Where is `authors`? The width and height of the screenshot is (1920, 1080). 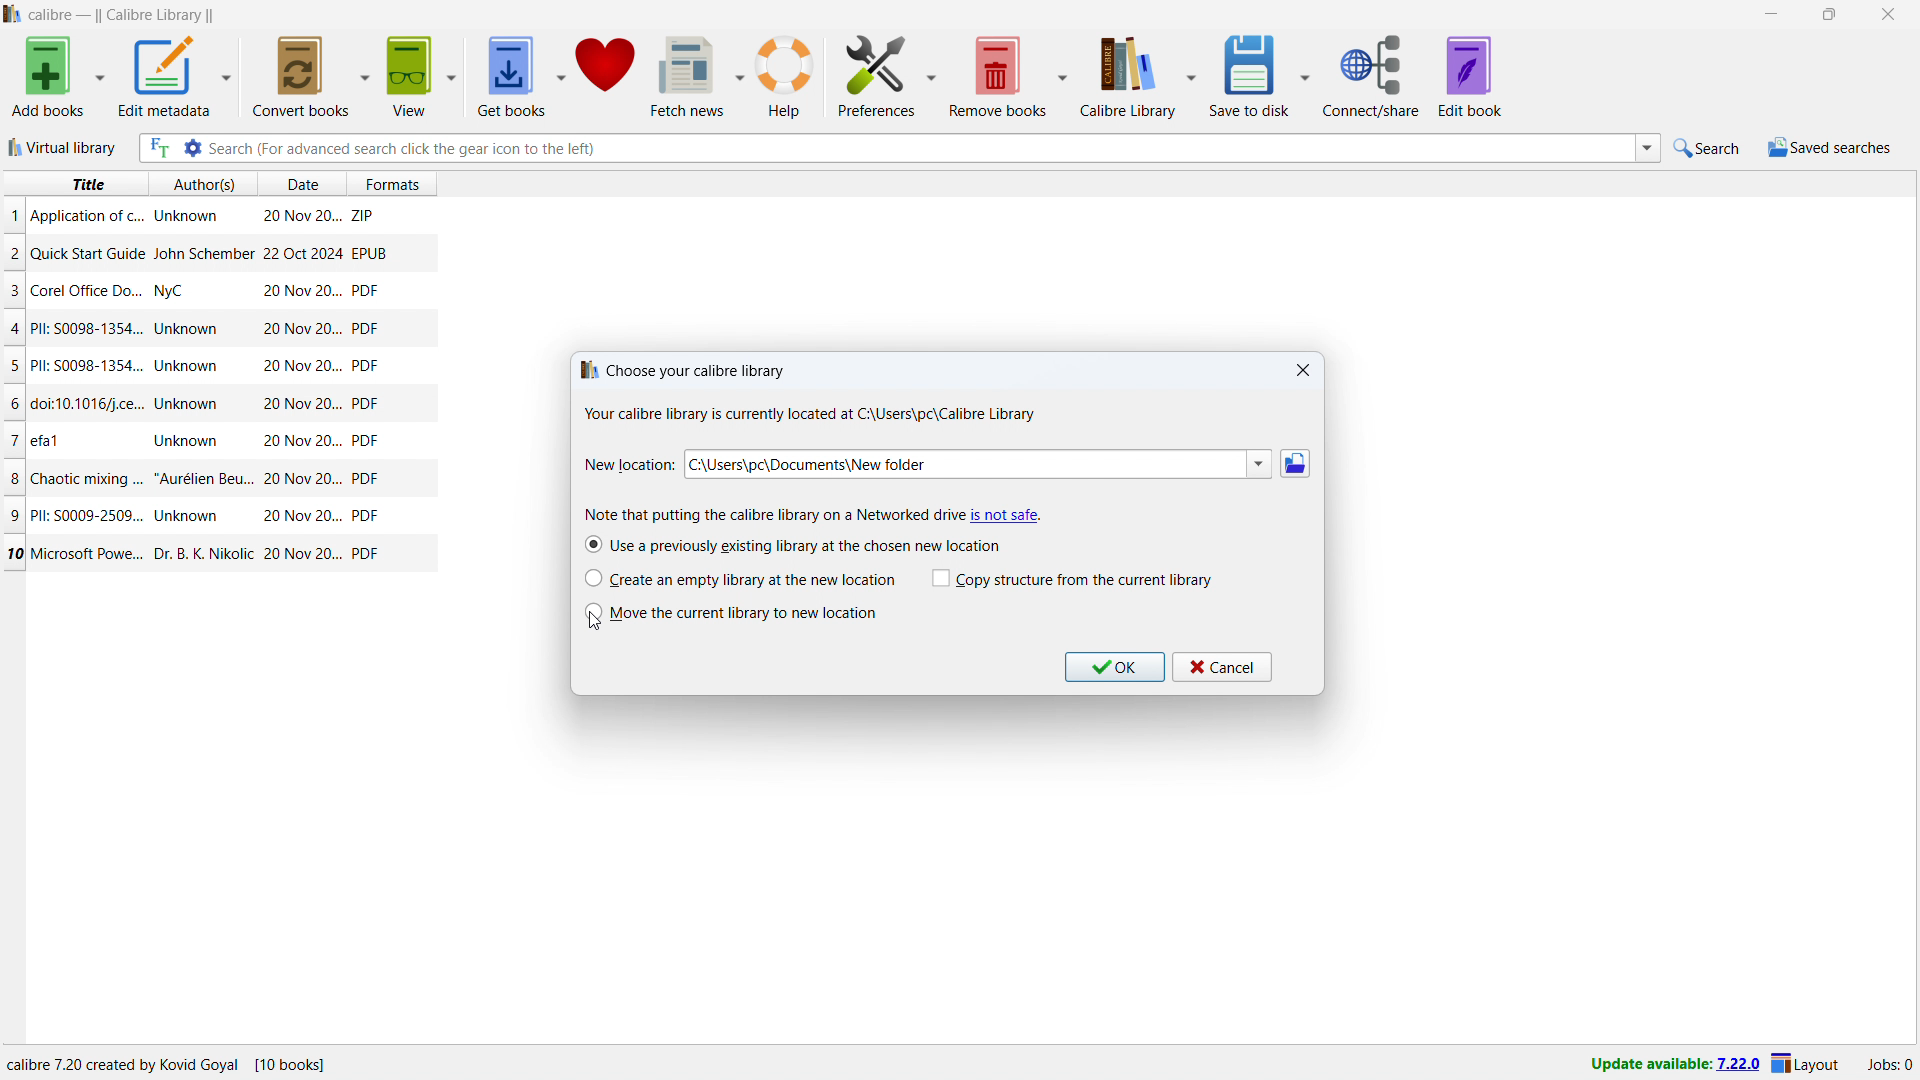
authors is located at coordinates (205, 184).